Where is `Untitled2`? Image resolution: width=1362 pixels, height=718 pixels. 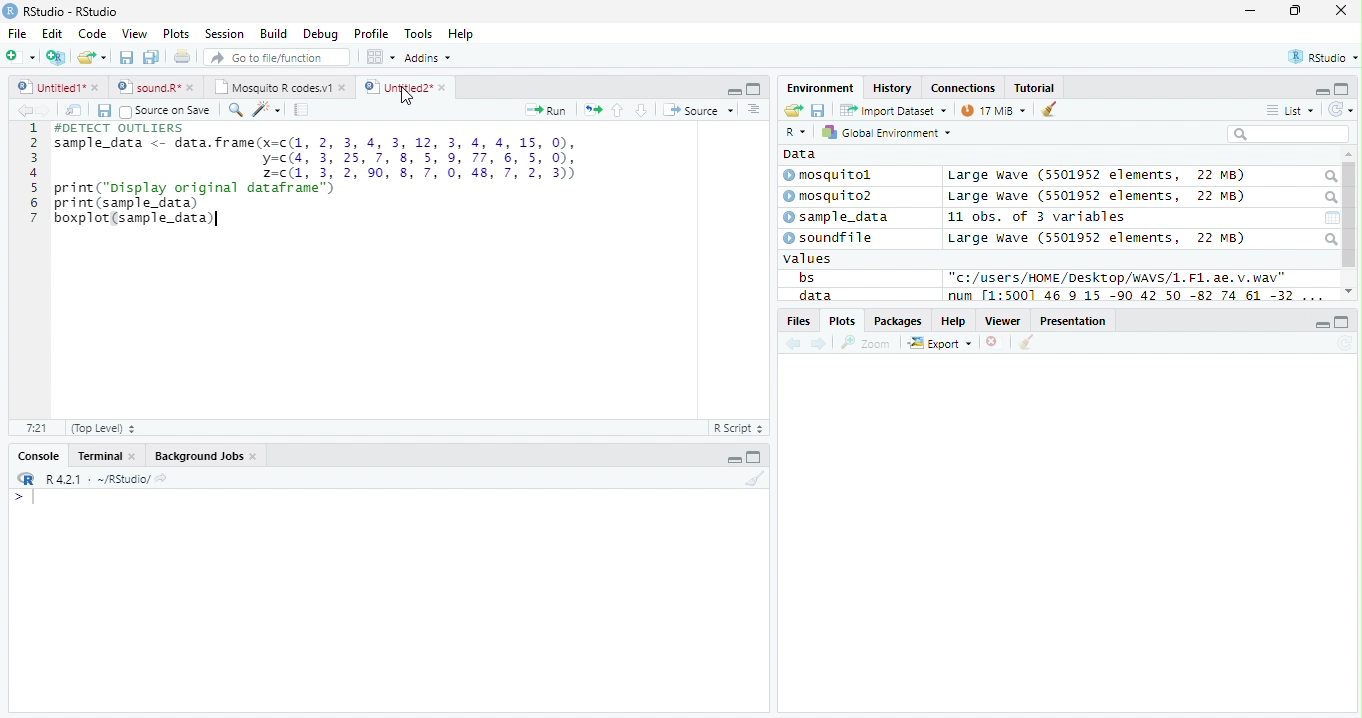
Untitled2 is located at coordinates (405, 88).